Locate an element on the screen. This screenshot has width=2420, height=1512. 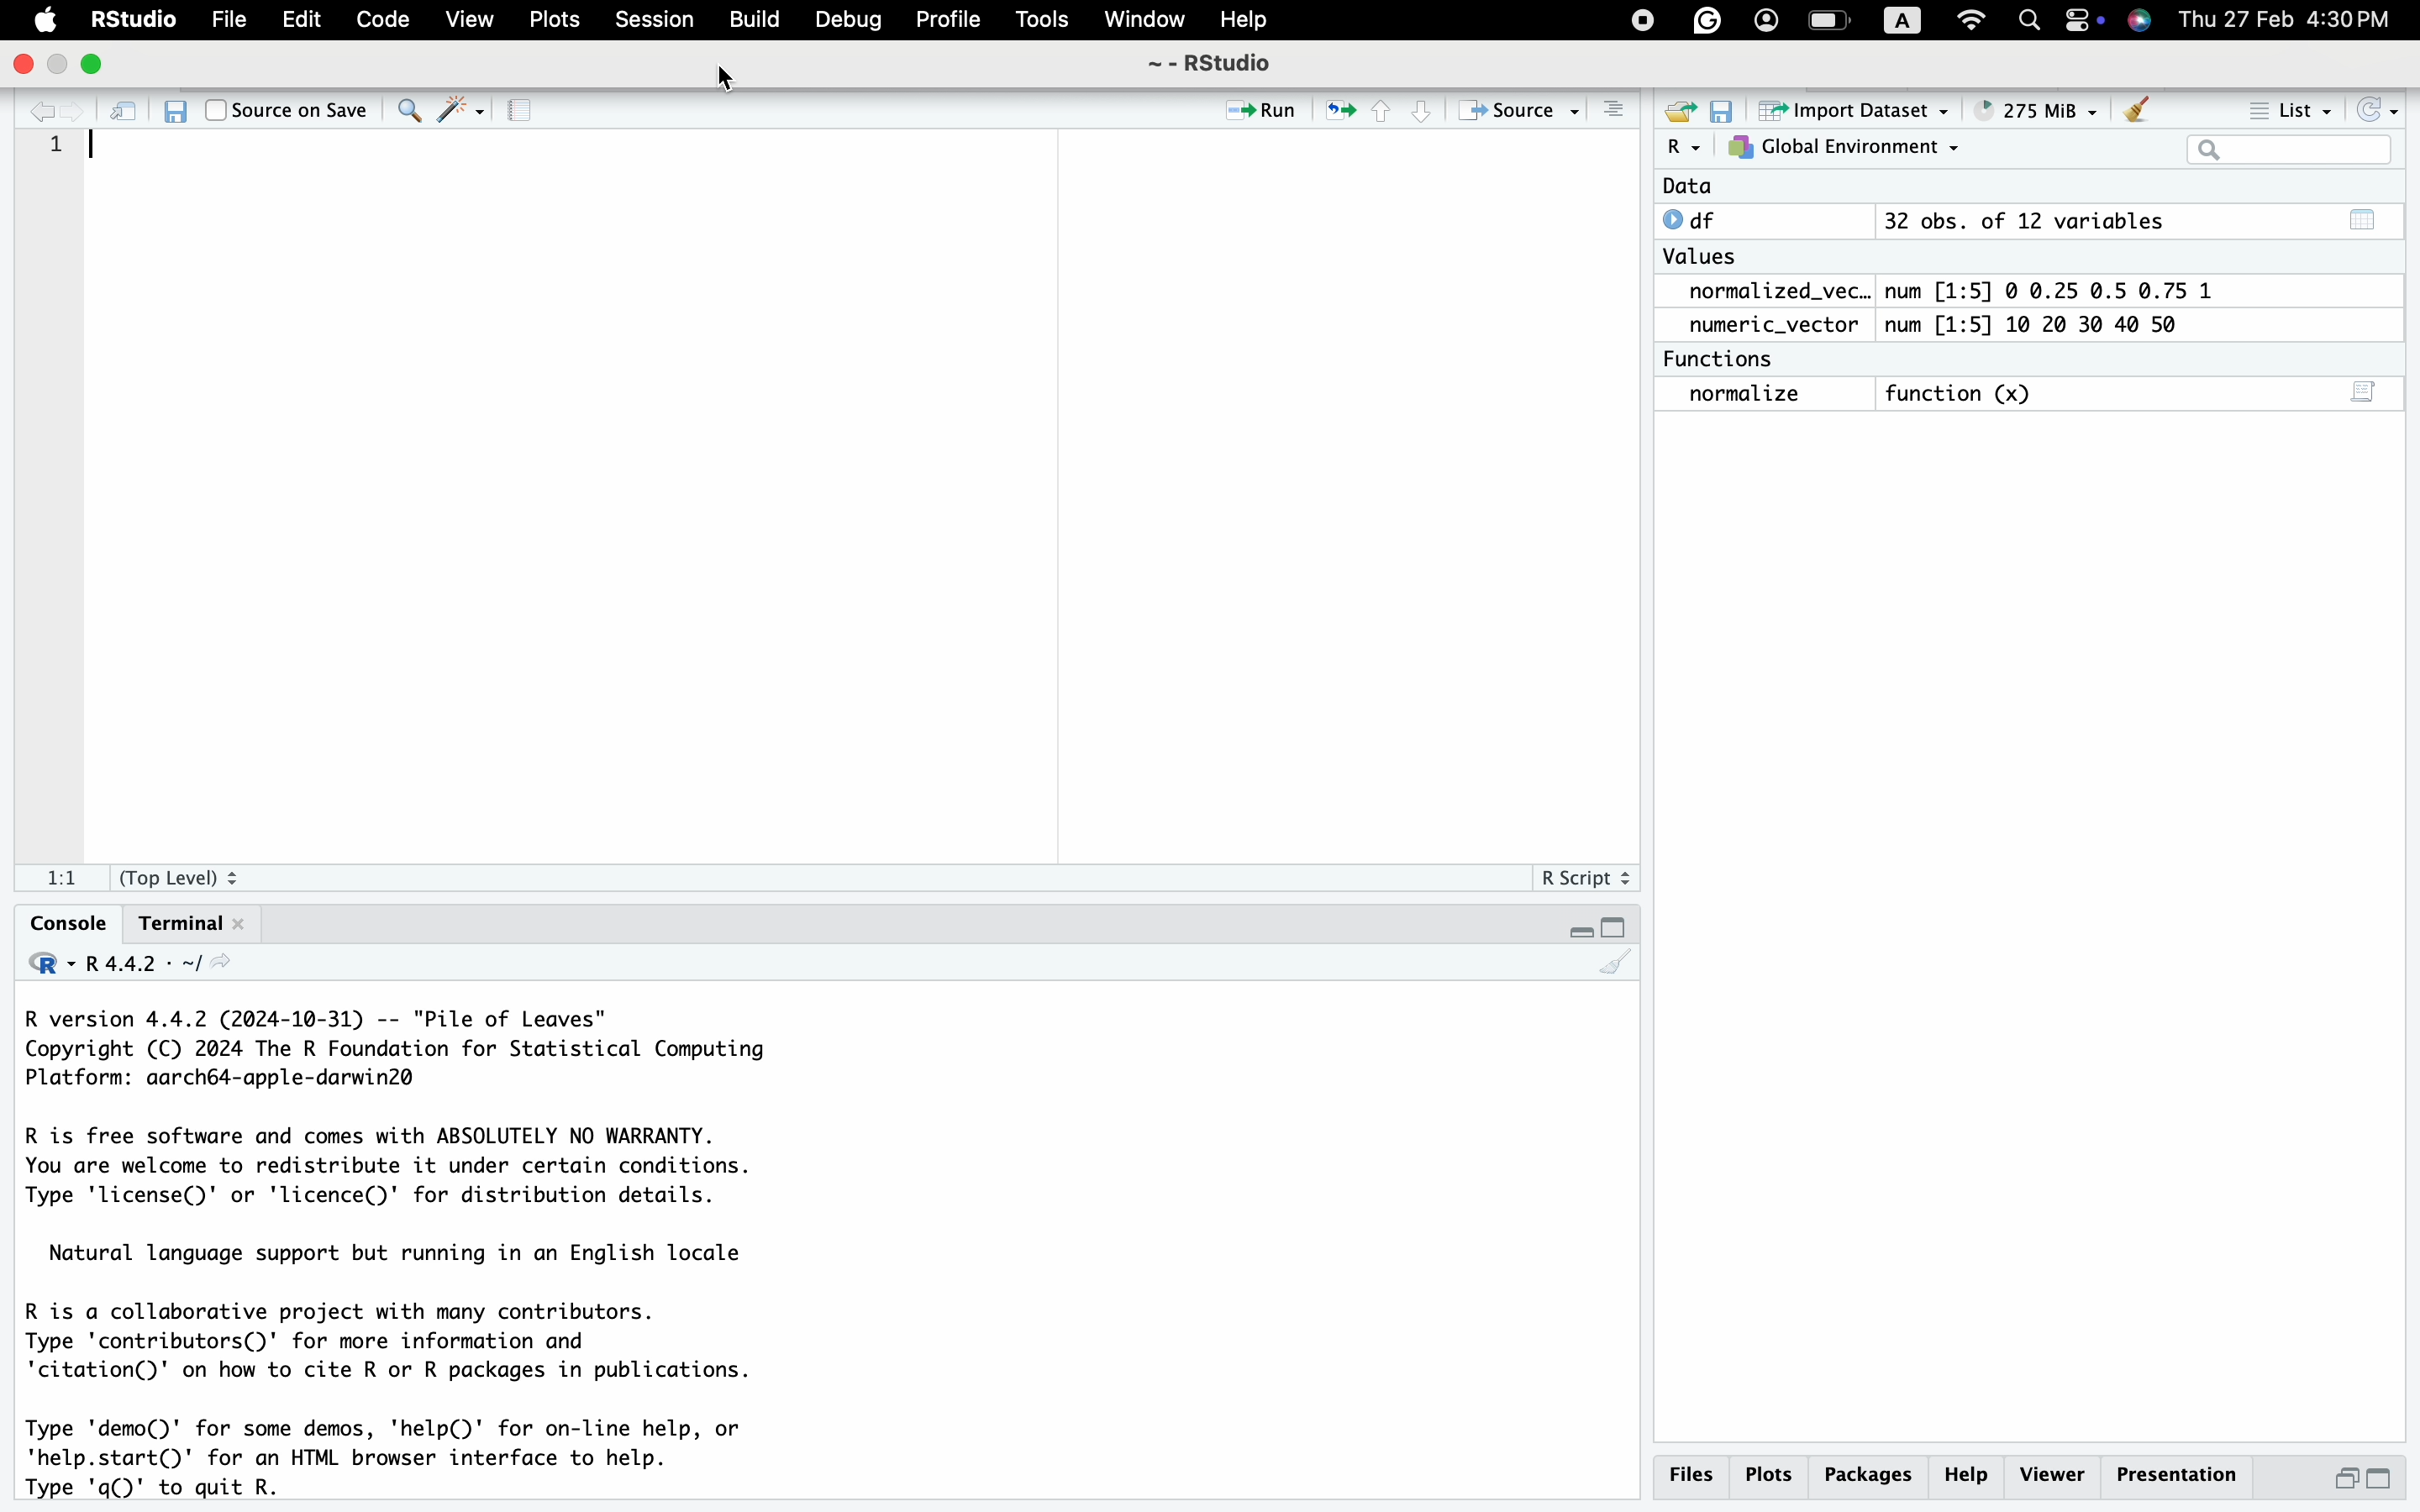
Thu 27 Feb 4:30 PM is located at coordinates (2293, 19).